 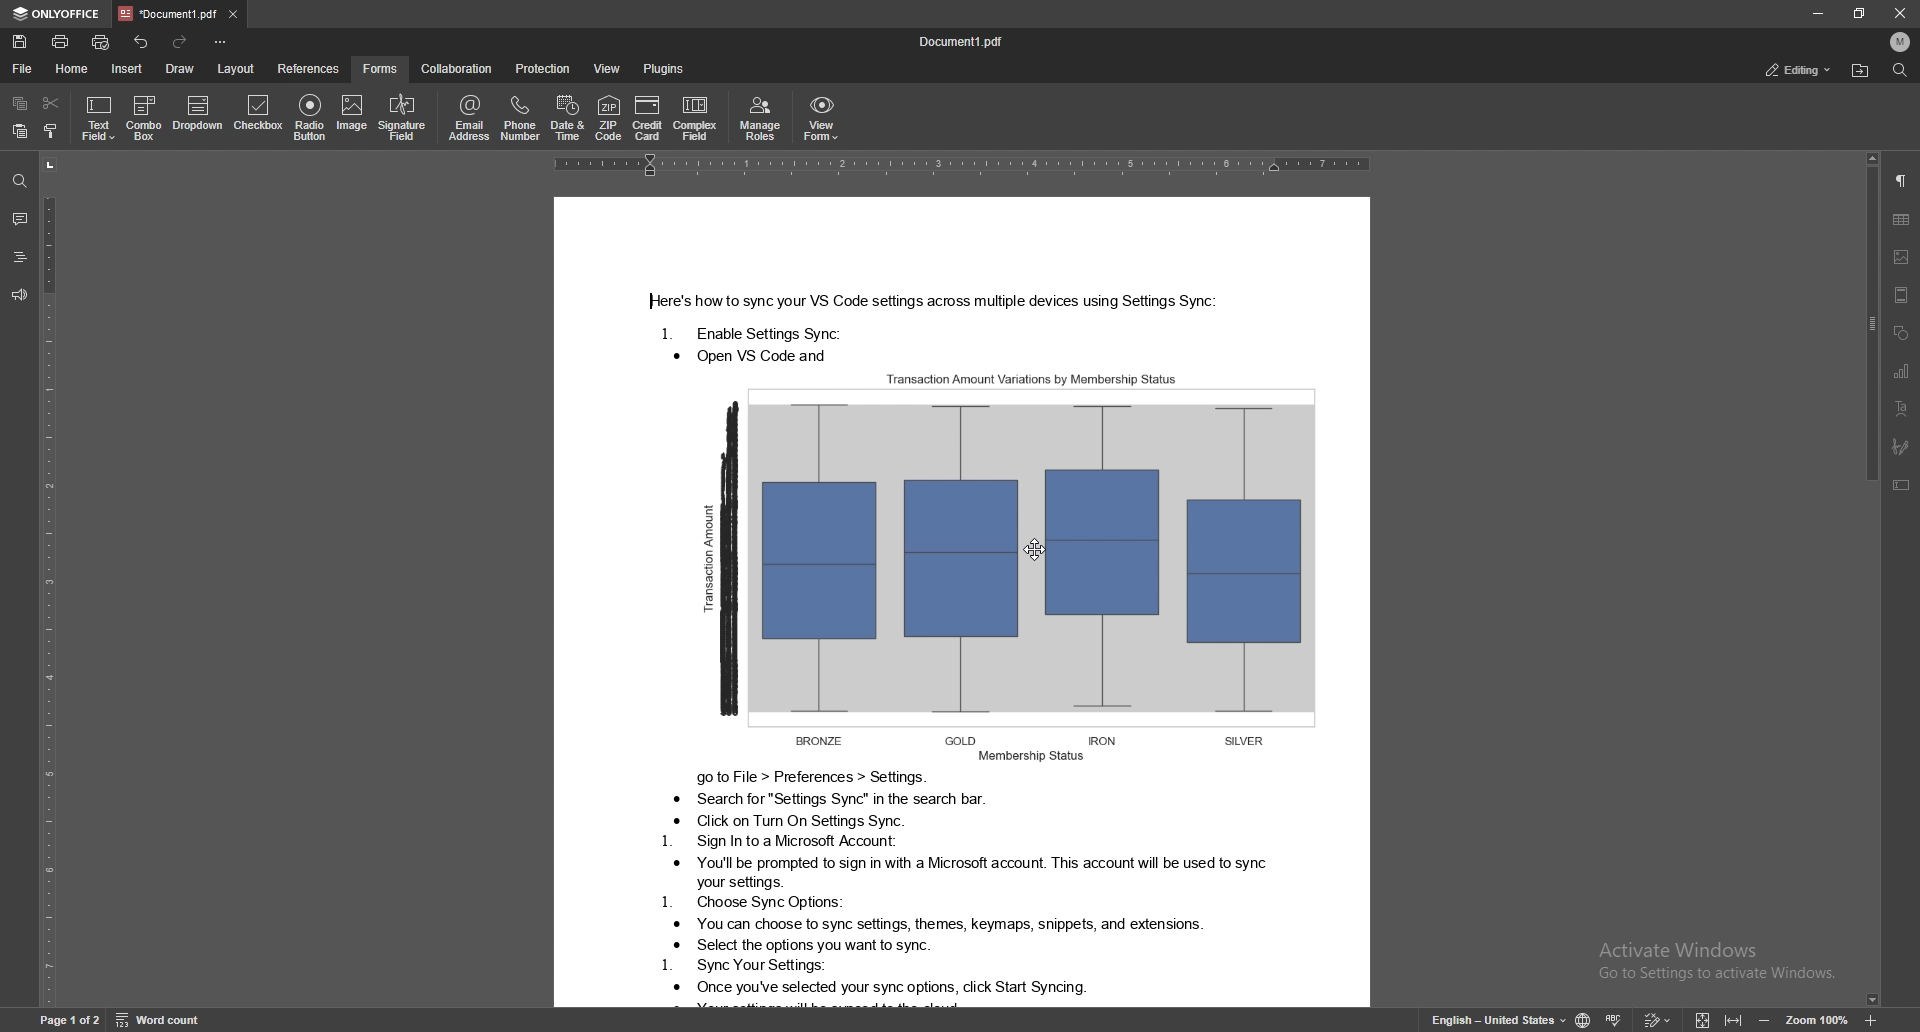 What do you see at coordinates (1901, 486) in the screenshot?
I see `text box` at bounding box center [1901, 486].